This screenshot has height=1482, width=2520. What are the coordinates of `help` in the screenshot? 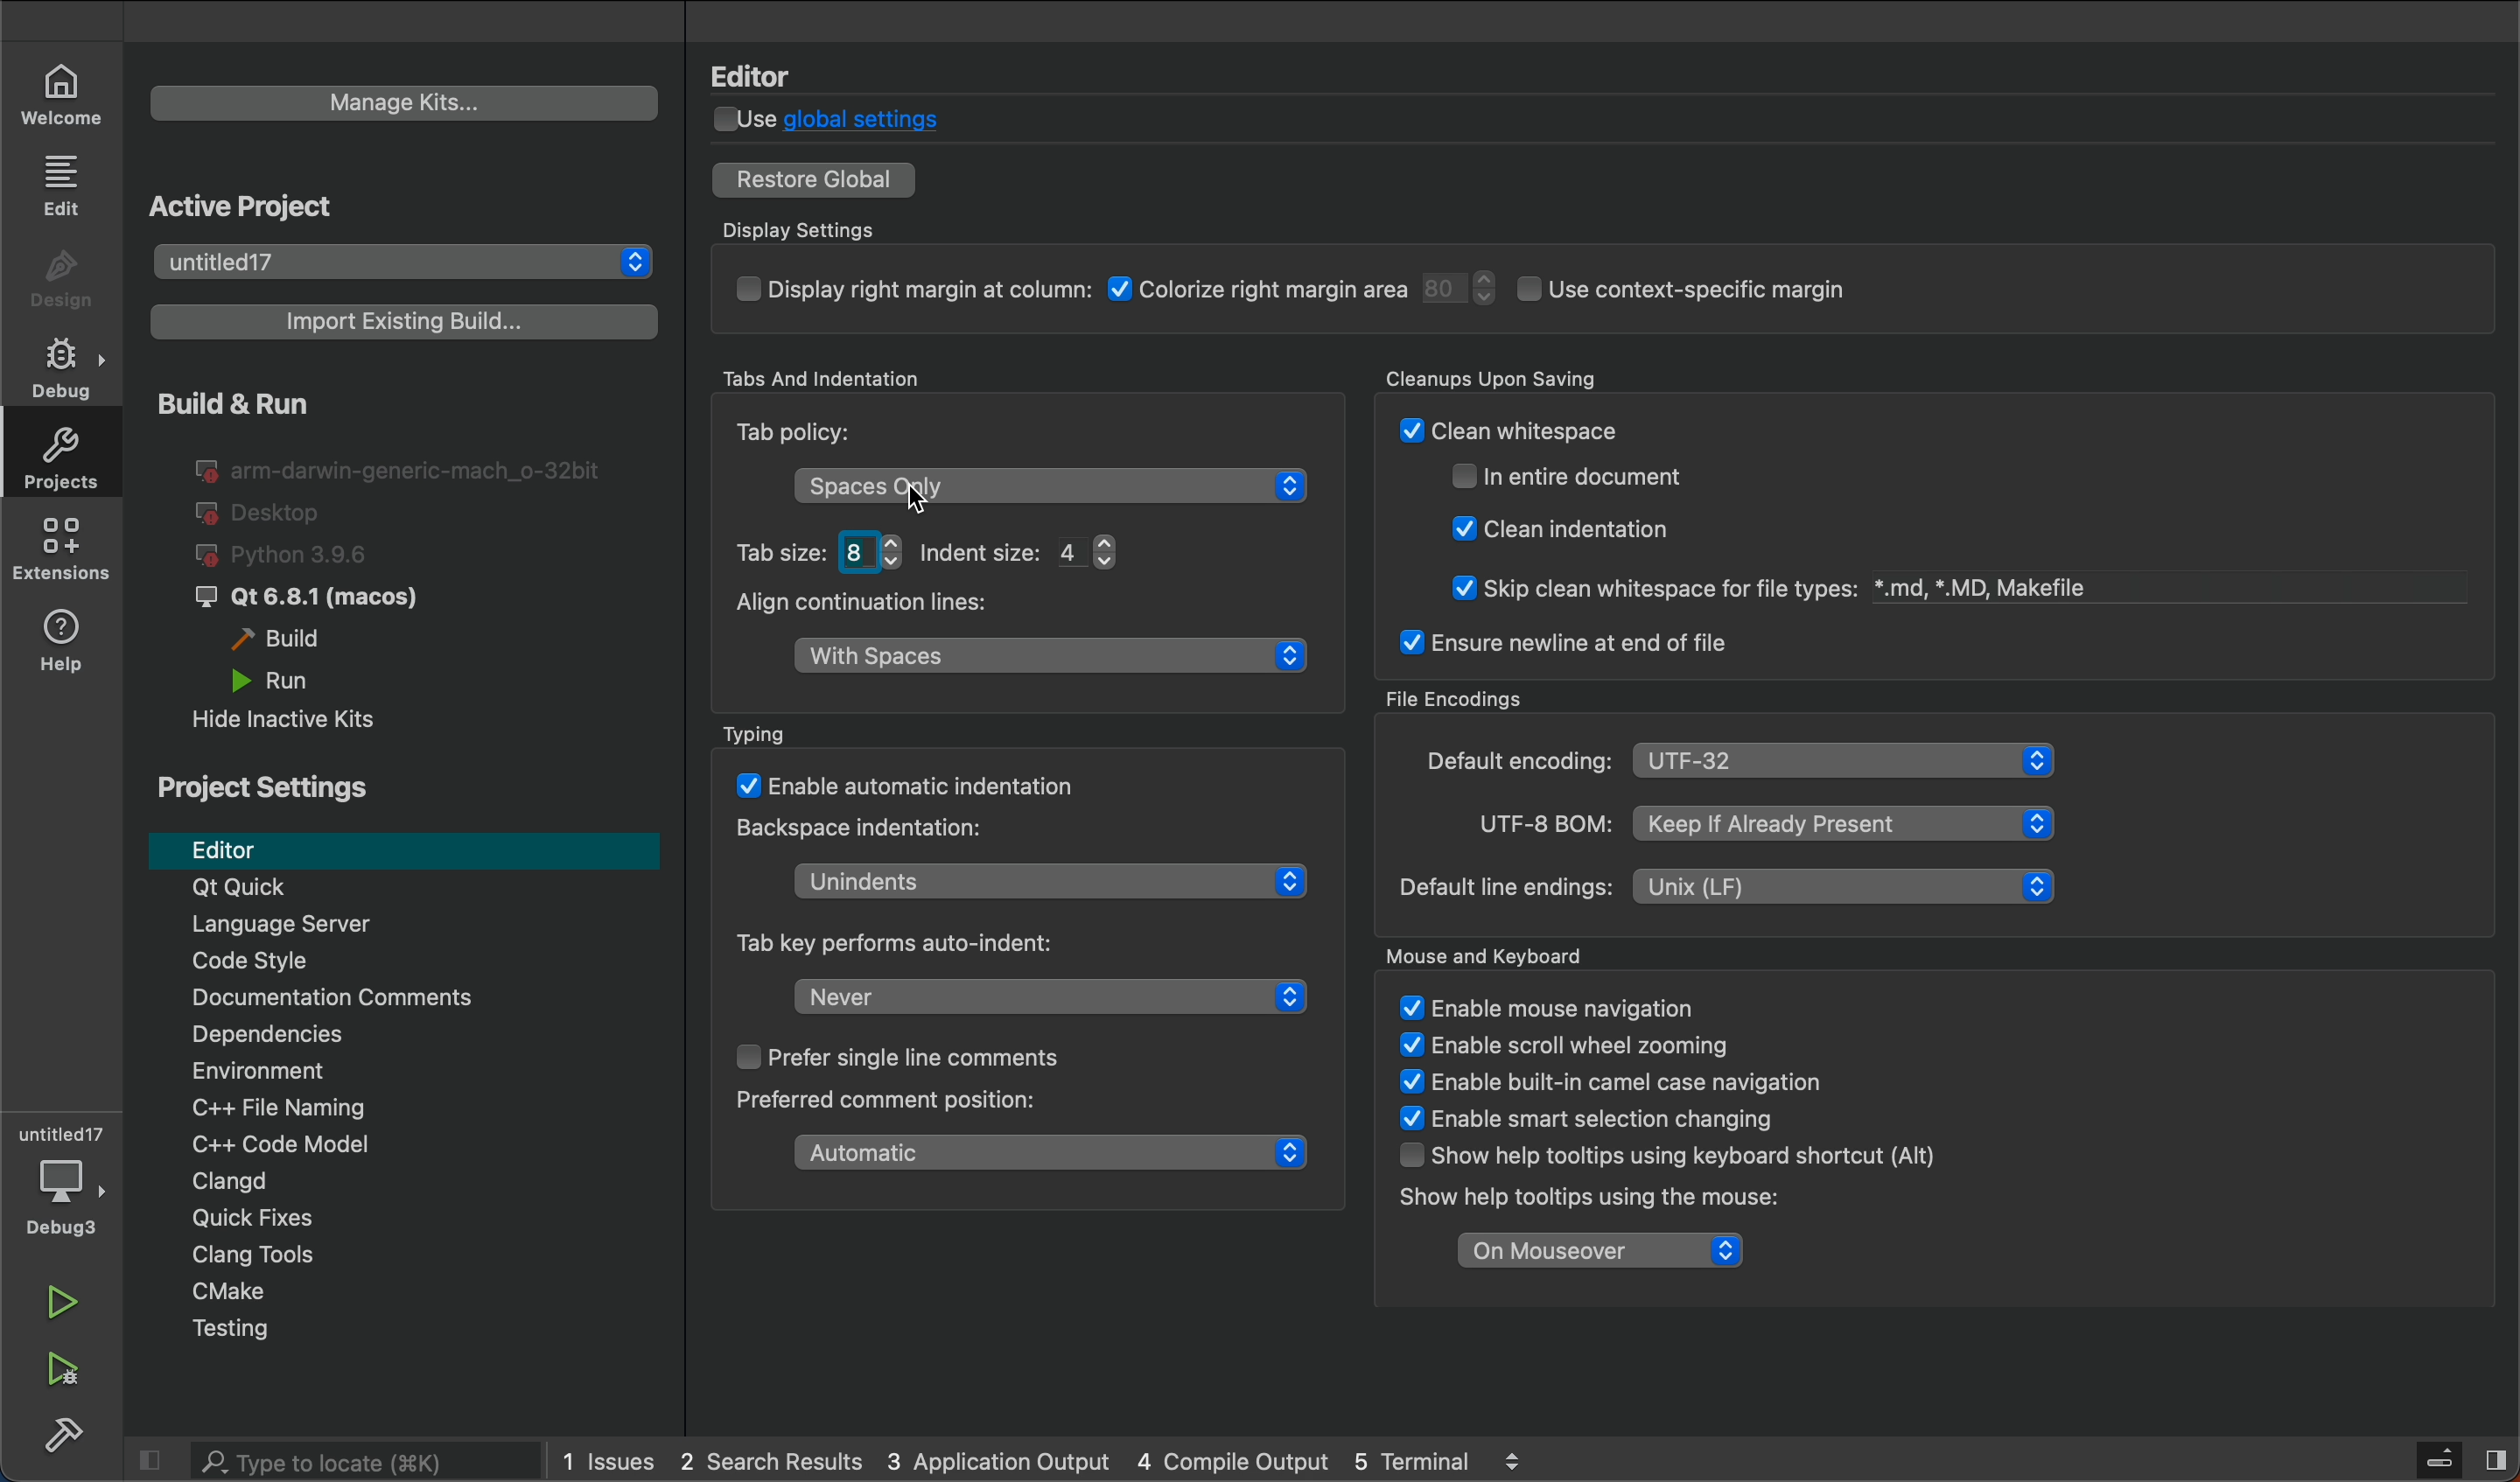 It's located at (68, 647).